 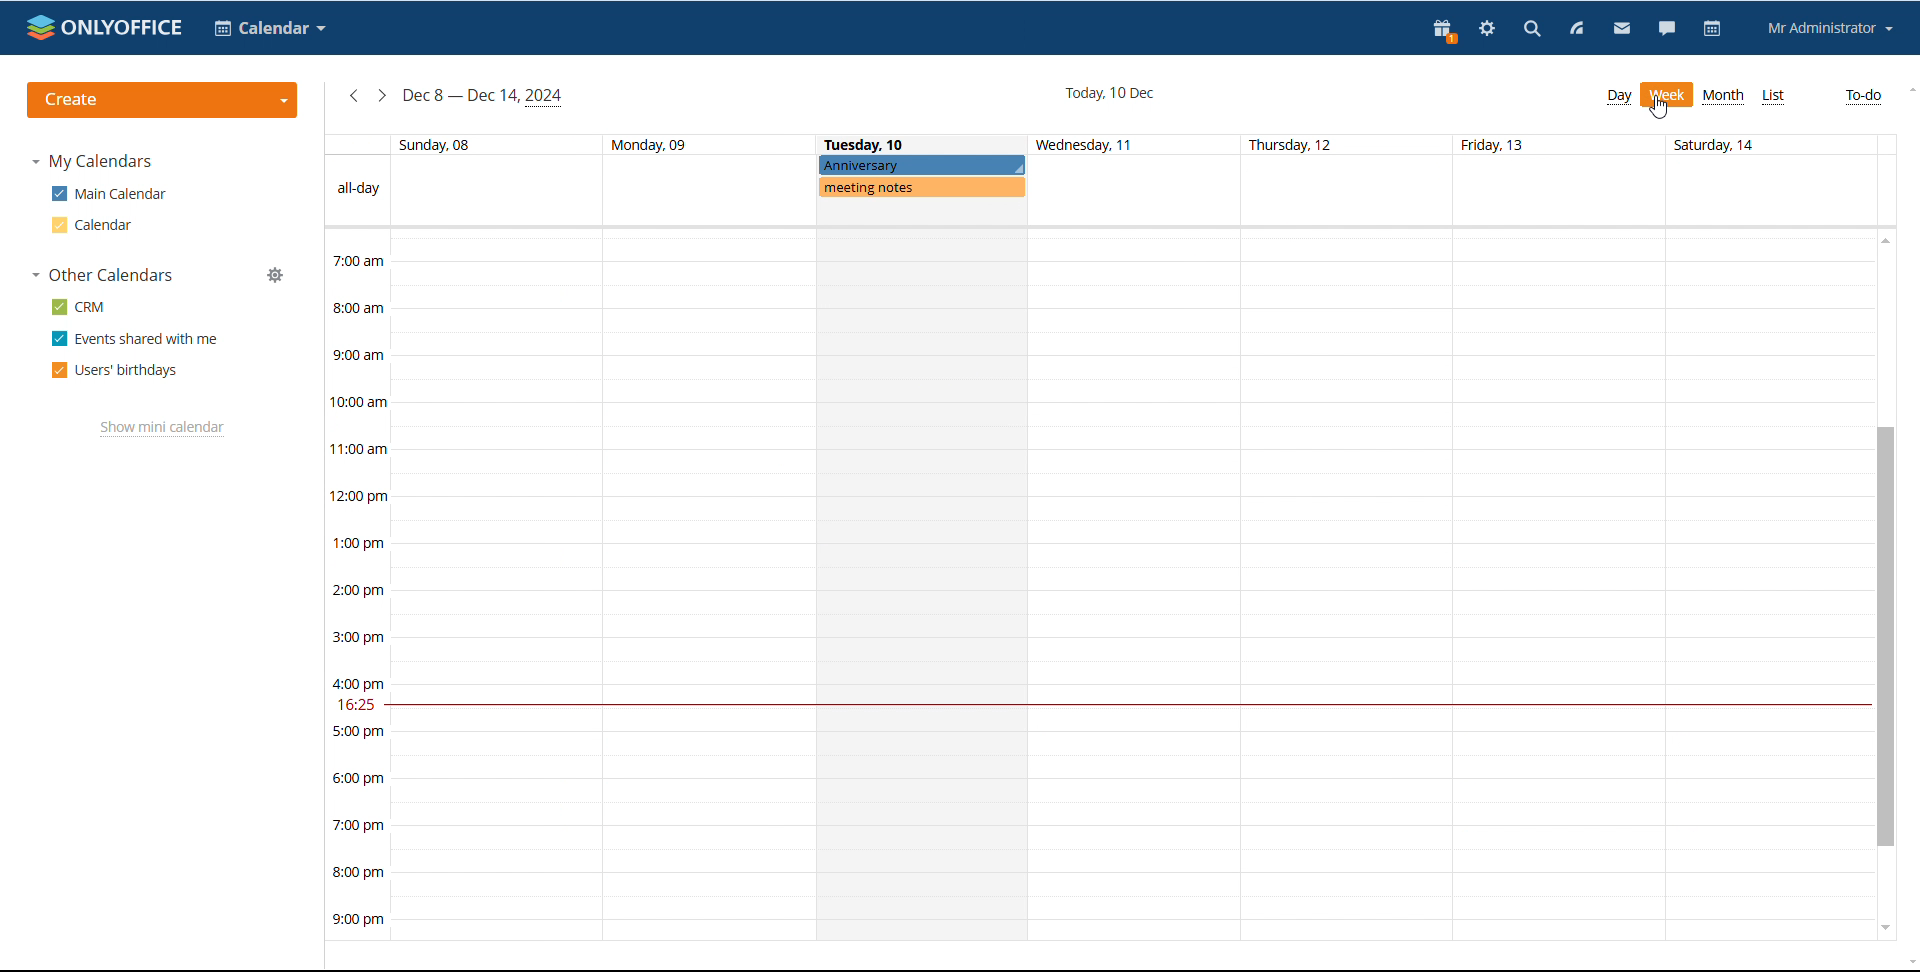 What do you see at coordinates (79, 307) in the screenshot?
I see `crm` at bounding box center [79, 307].